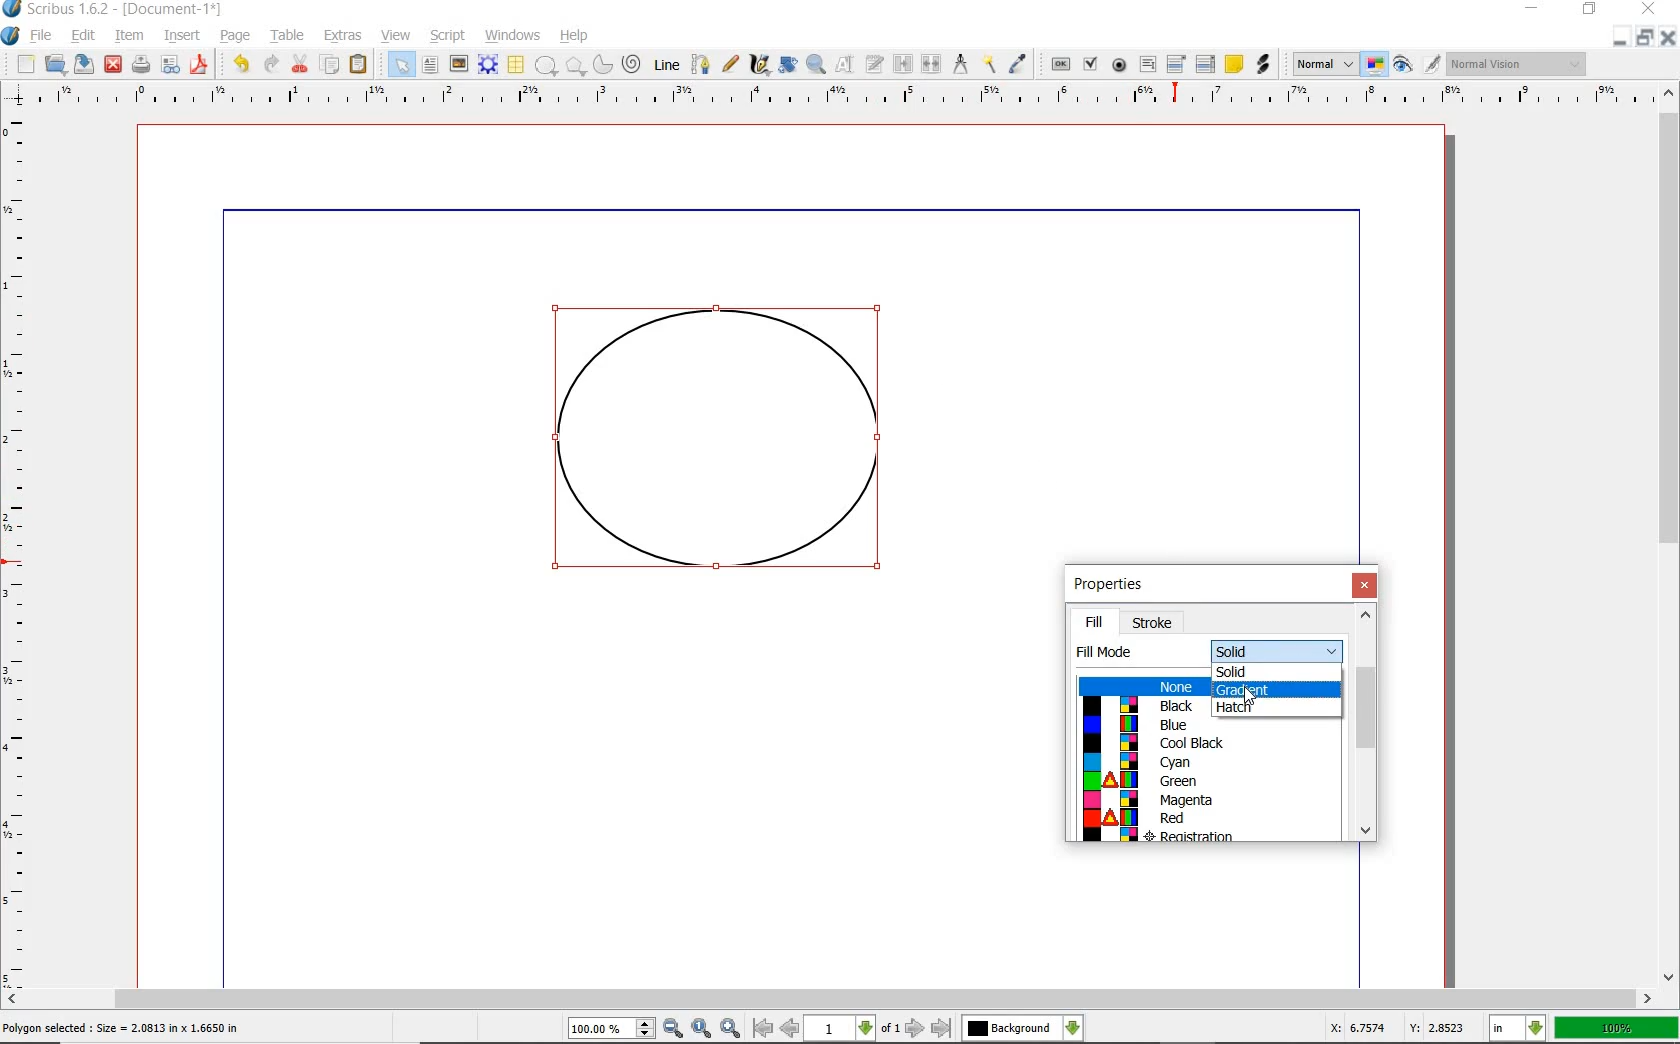 This screenshot has width=1680, height=1044. What do you see at coordinates (1517, 65) in the screenshot?
I see `visual appearance of the display` at bounding box center [1517, 65].